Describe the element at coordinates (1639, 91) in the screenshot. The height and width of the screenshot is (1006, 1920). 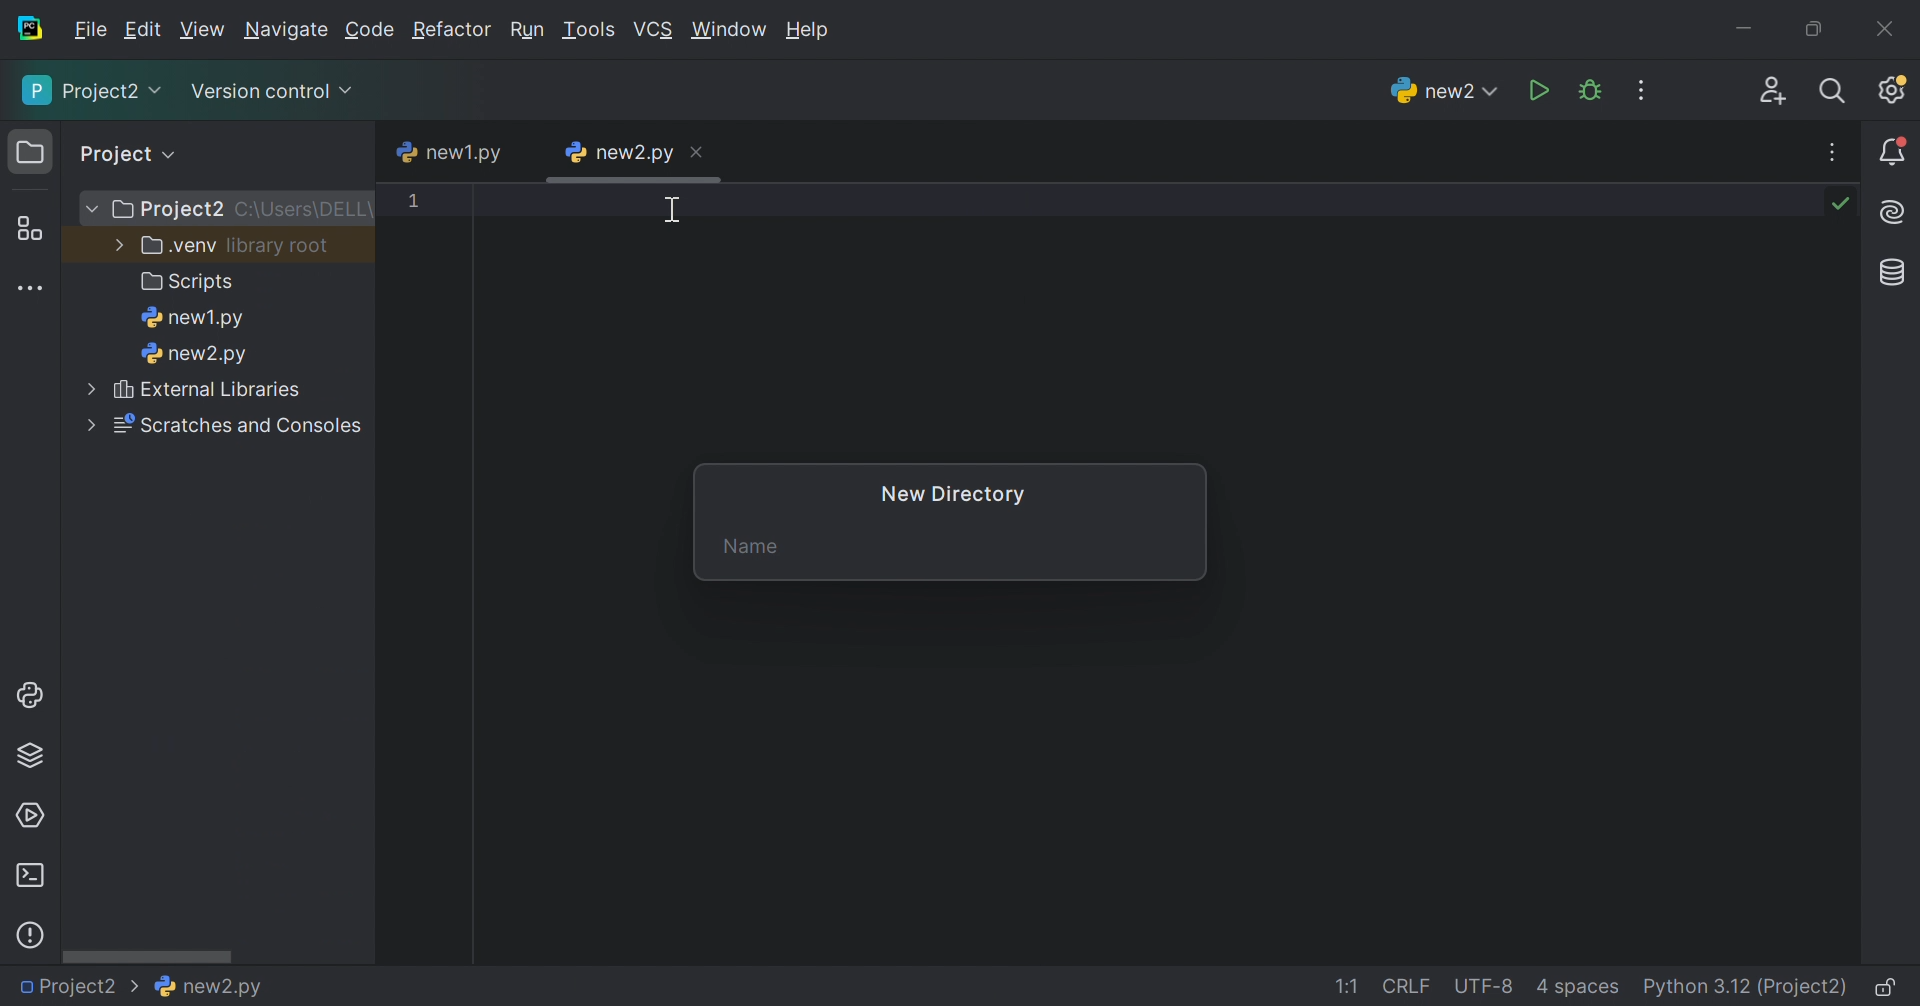
I see `More actions` at that location.